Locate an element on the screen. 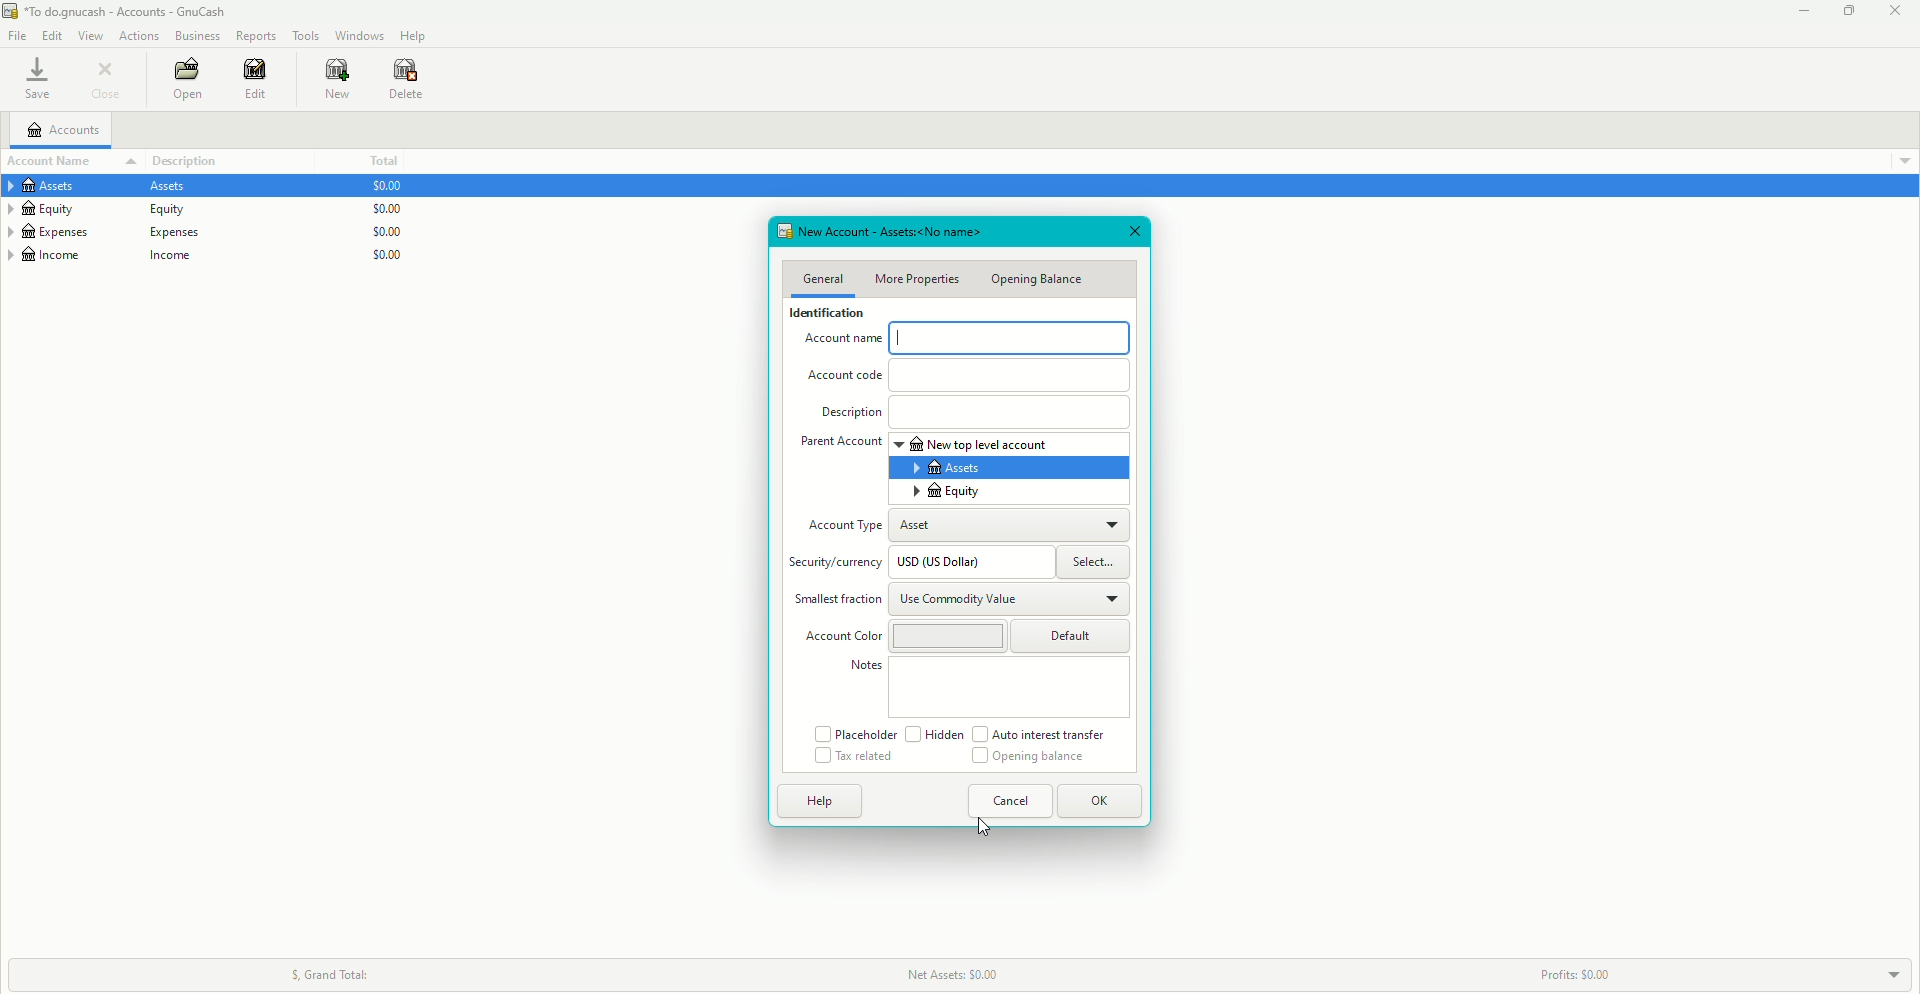 Image resolution: width=1920 pixels, height=994 pixels. Actions is located at coordinates (140, 36).